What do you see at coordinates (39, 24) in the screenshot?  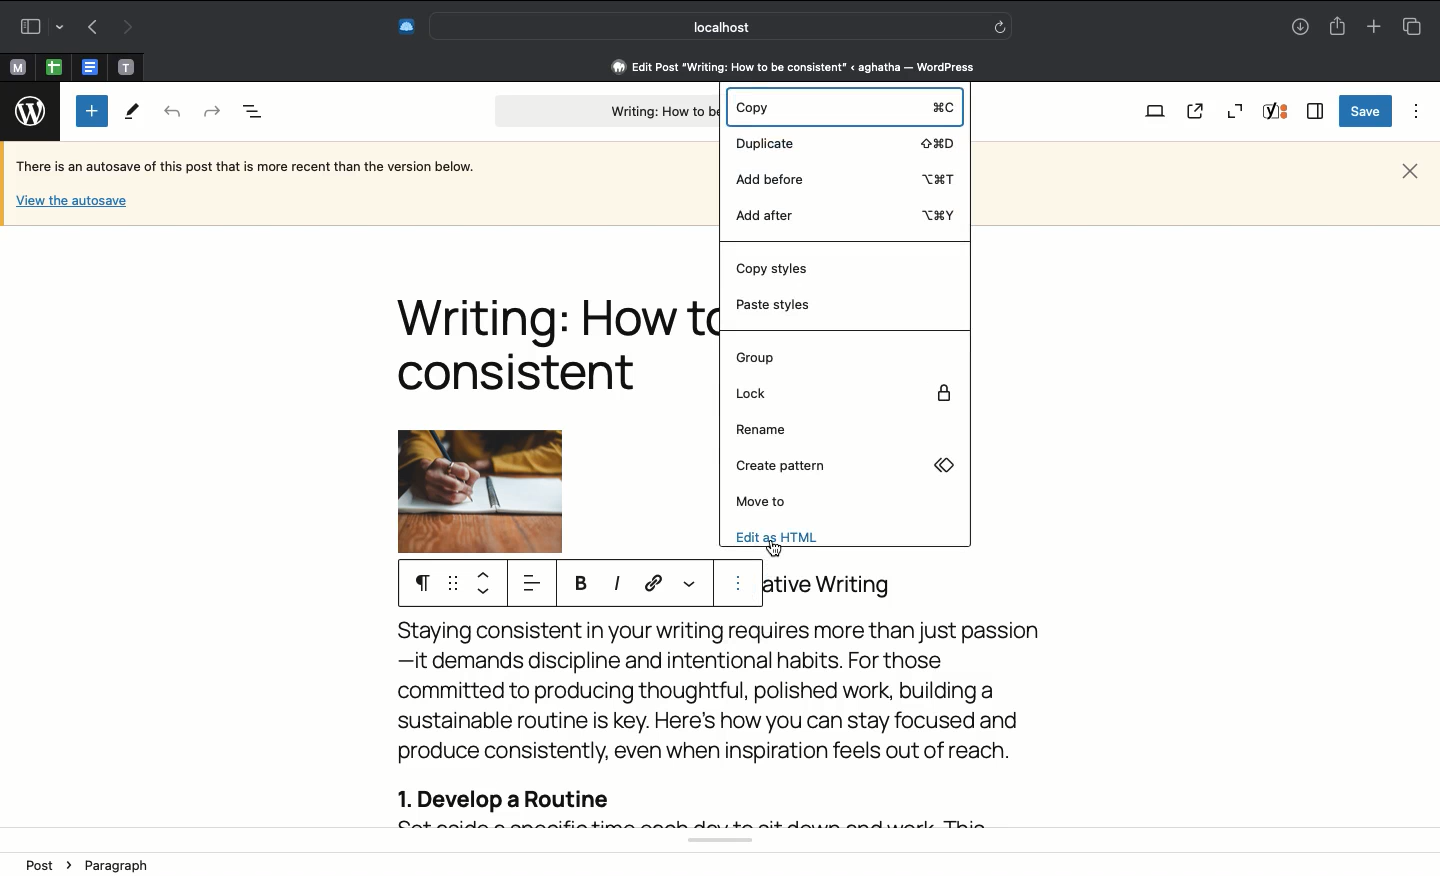 I see `Sidebar` at bounding box center [39, 24].